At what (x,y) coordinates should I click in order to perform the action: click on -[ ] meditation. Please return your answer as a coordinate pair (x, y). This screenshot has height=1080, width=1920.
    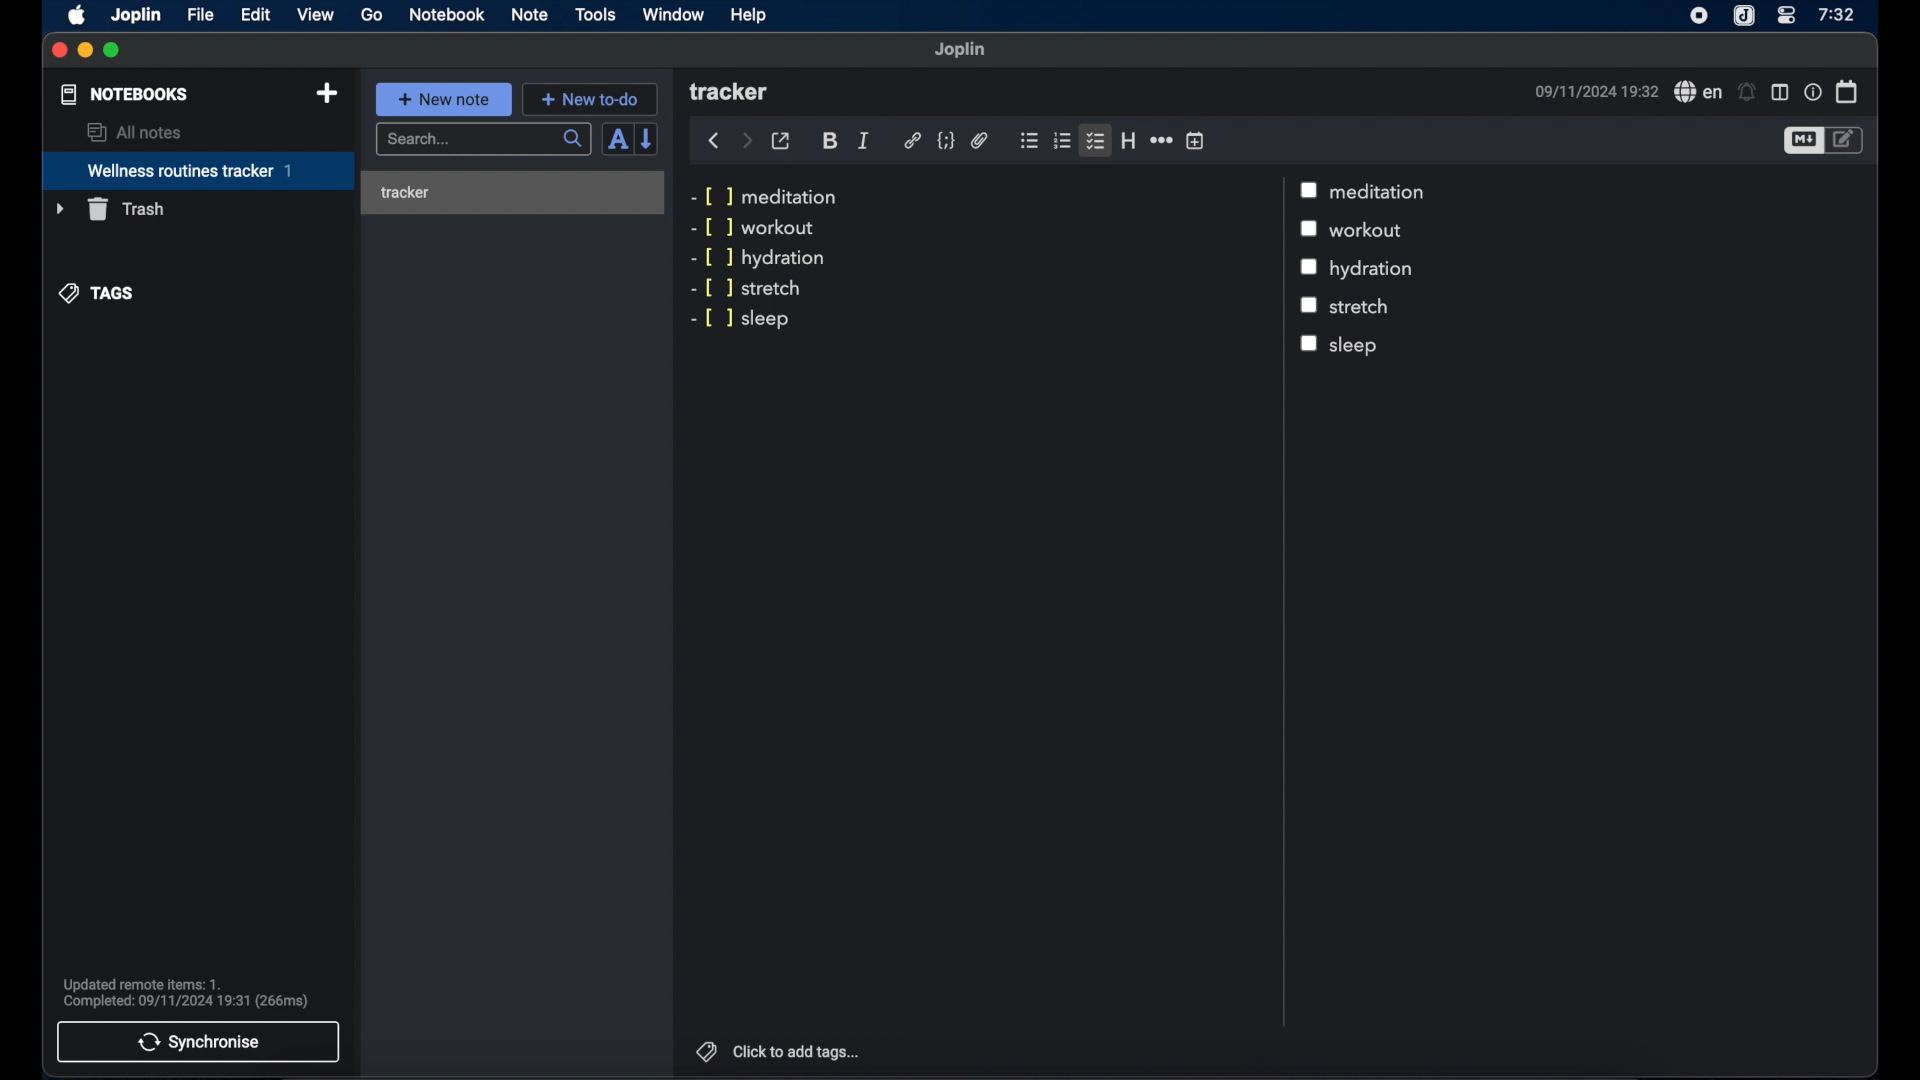
    Looking at the image, I should click on (768, 196).